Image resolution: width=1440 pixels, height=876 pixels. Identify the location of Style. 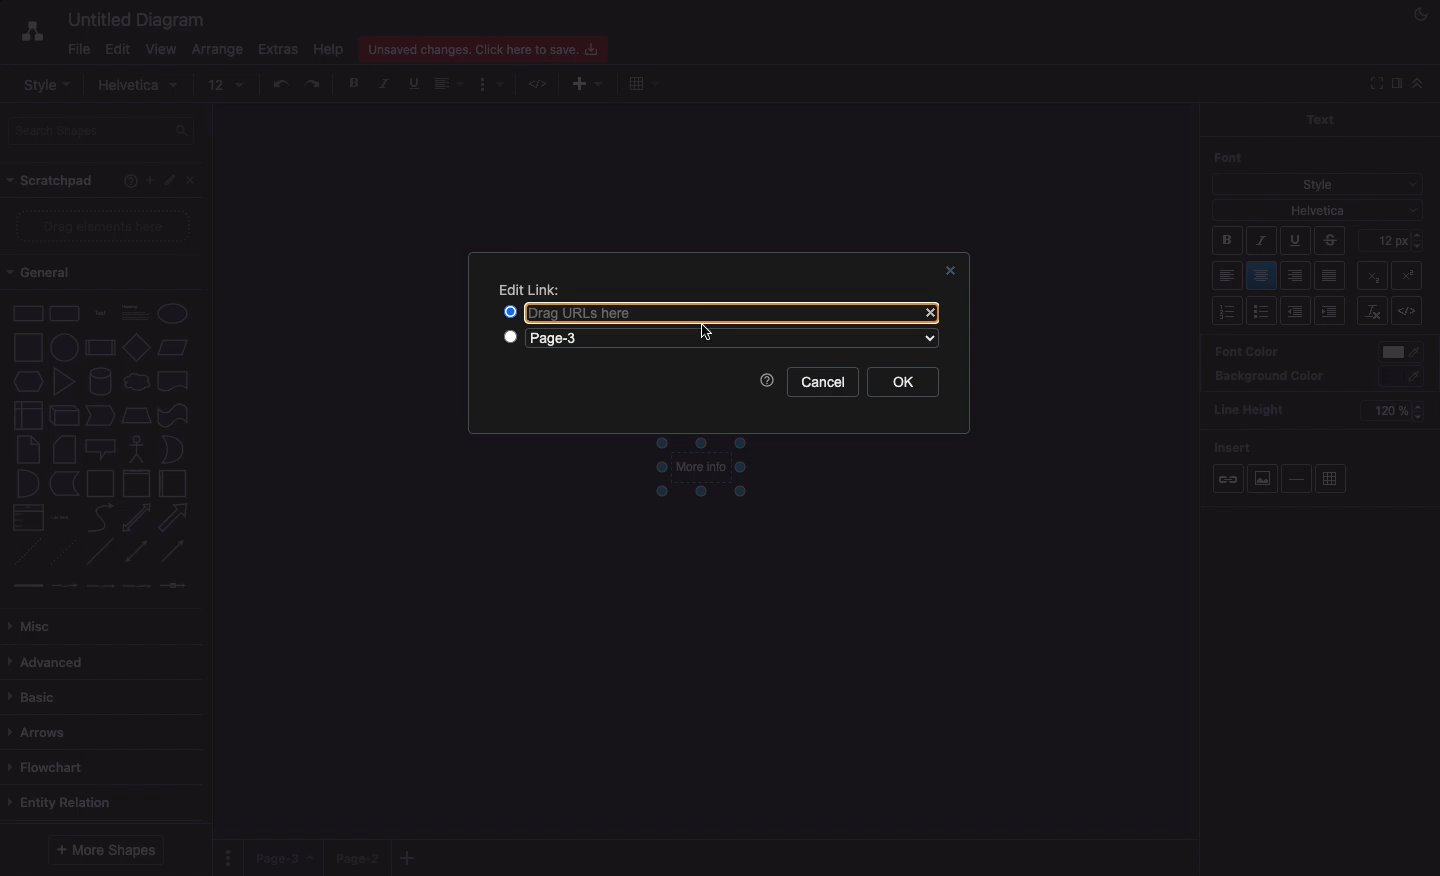
(1318, 182).